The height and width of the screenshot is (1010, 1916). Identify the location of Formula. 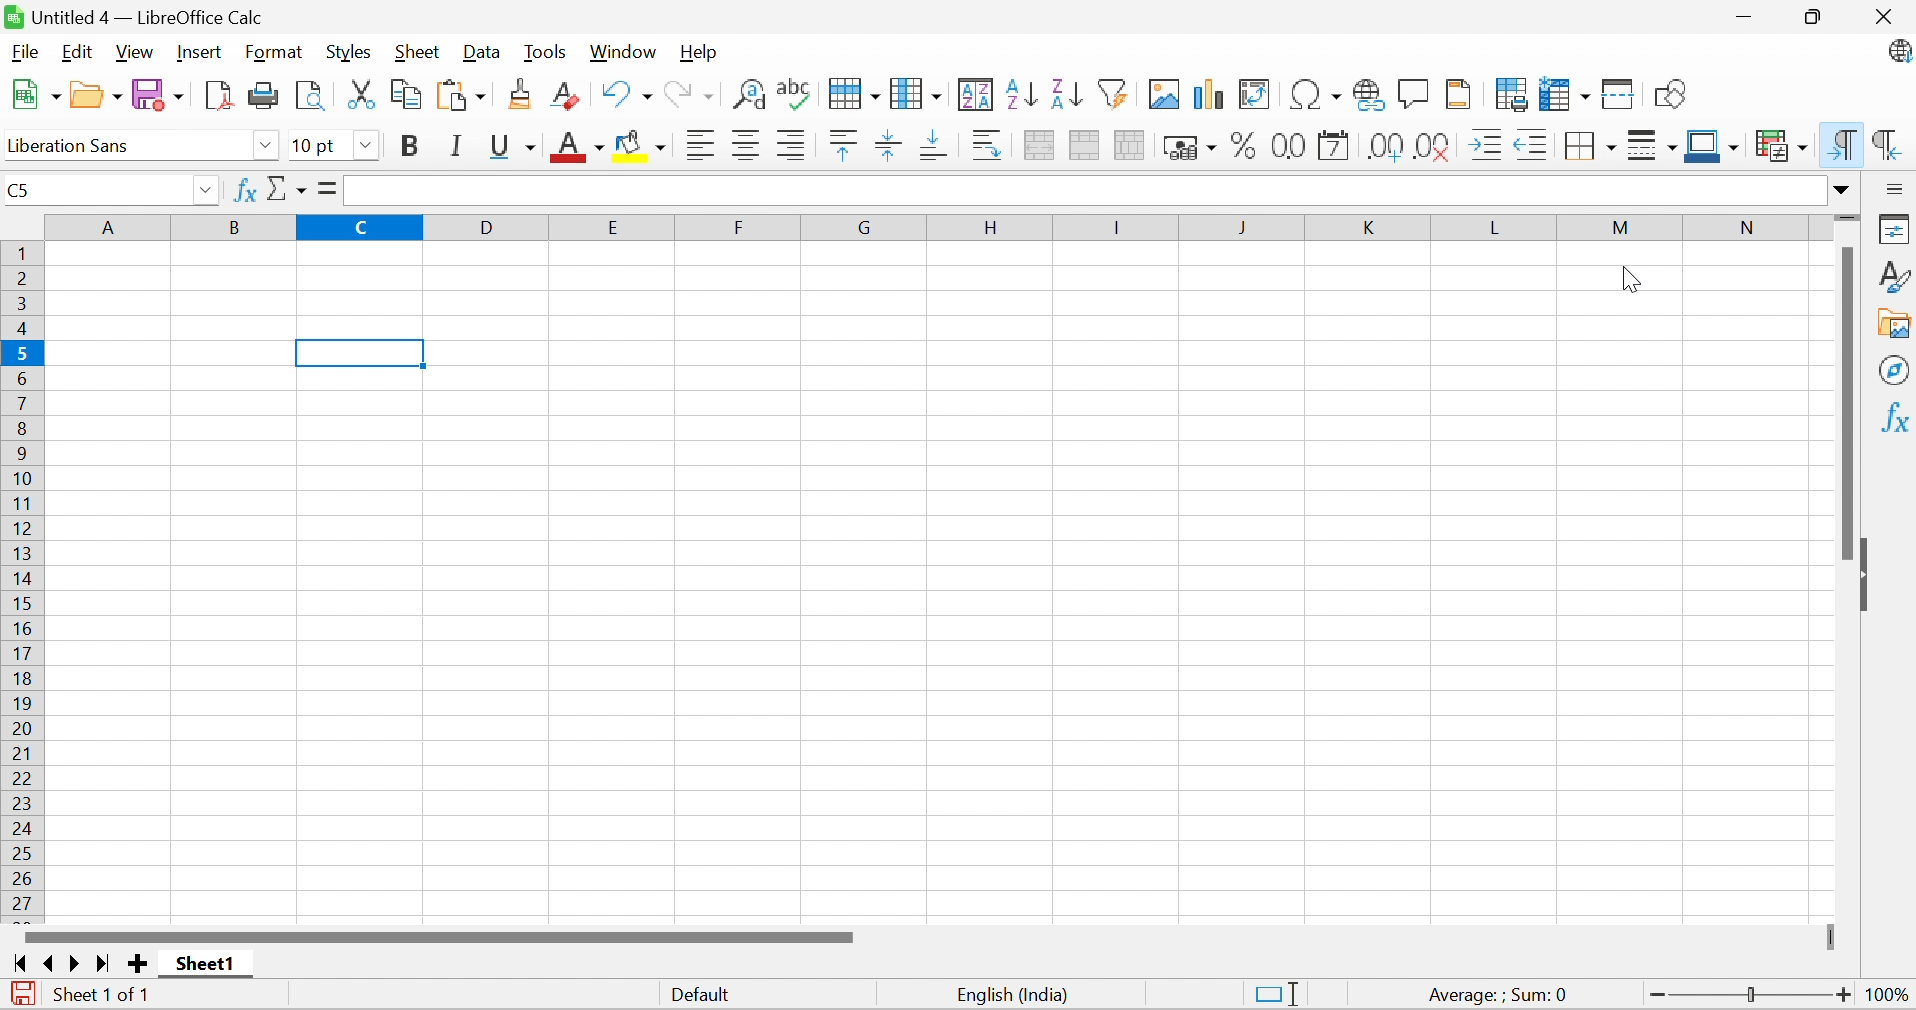
(325, 187).